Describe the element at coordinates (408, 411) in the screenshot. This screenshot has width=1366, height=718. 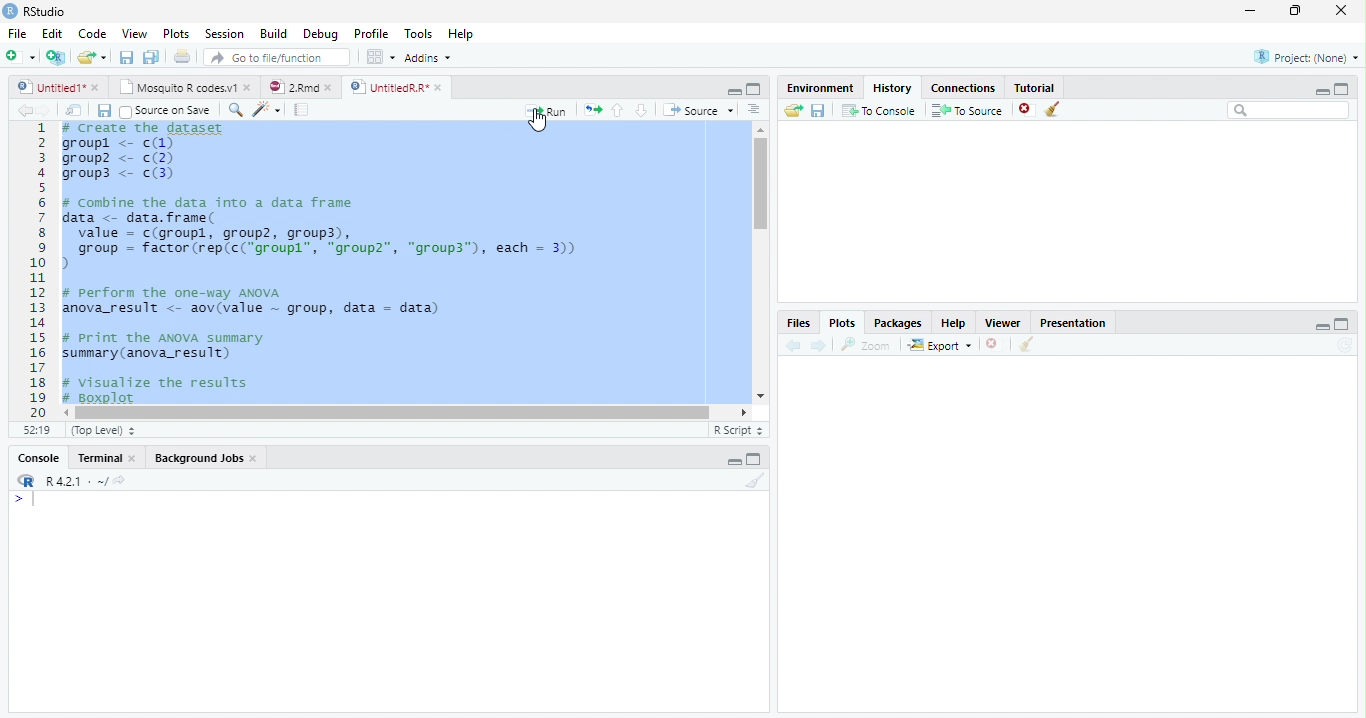
I see `Scrollbar` at that location.